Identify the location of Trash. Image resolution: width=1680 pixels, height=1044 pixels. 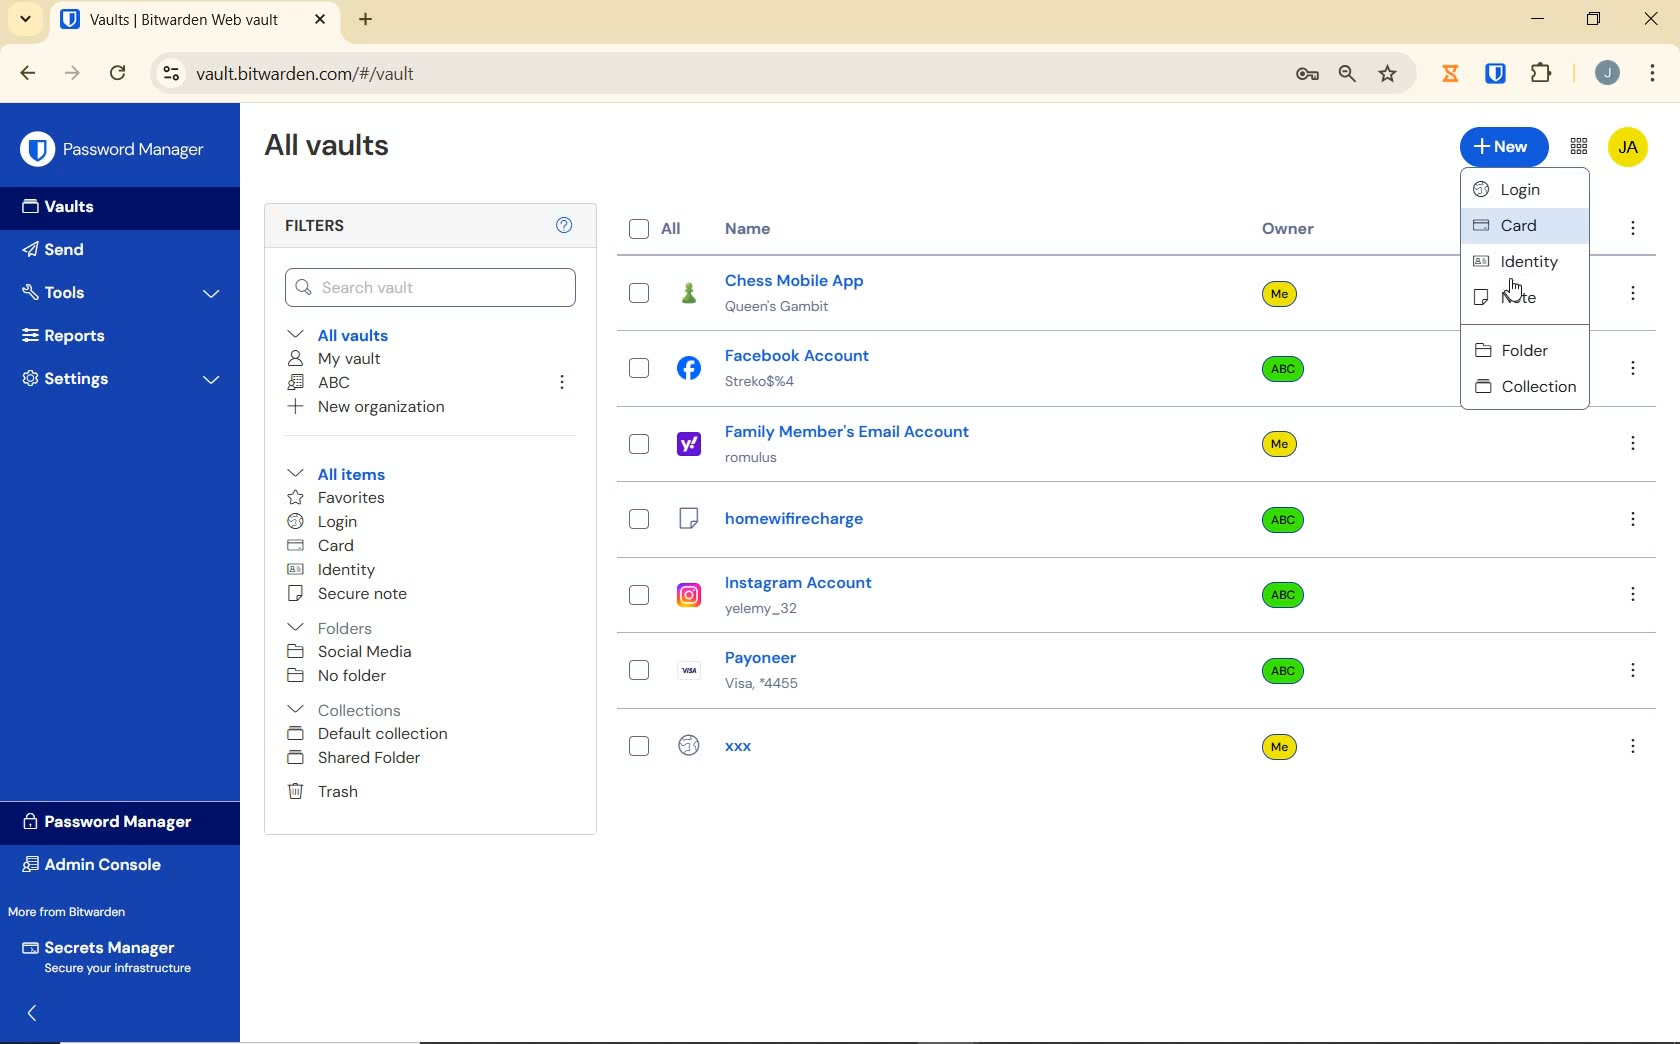
(326, 793).